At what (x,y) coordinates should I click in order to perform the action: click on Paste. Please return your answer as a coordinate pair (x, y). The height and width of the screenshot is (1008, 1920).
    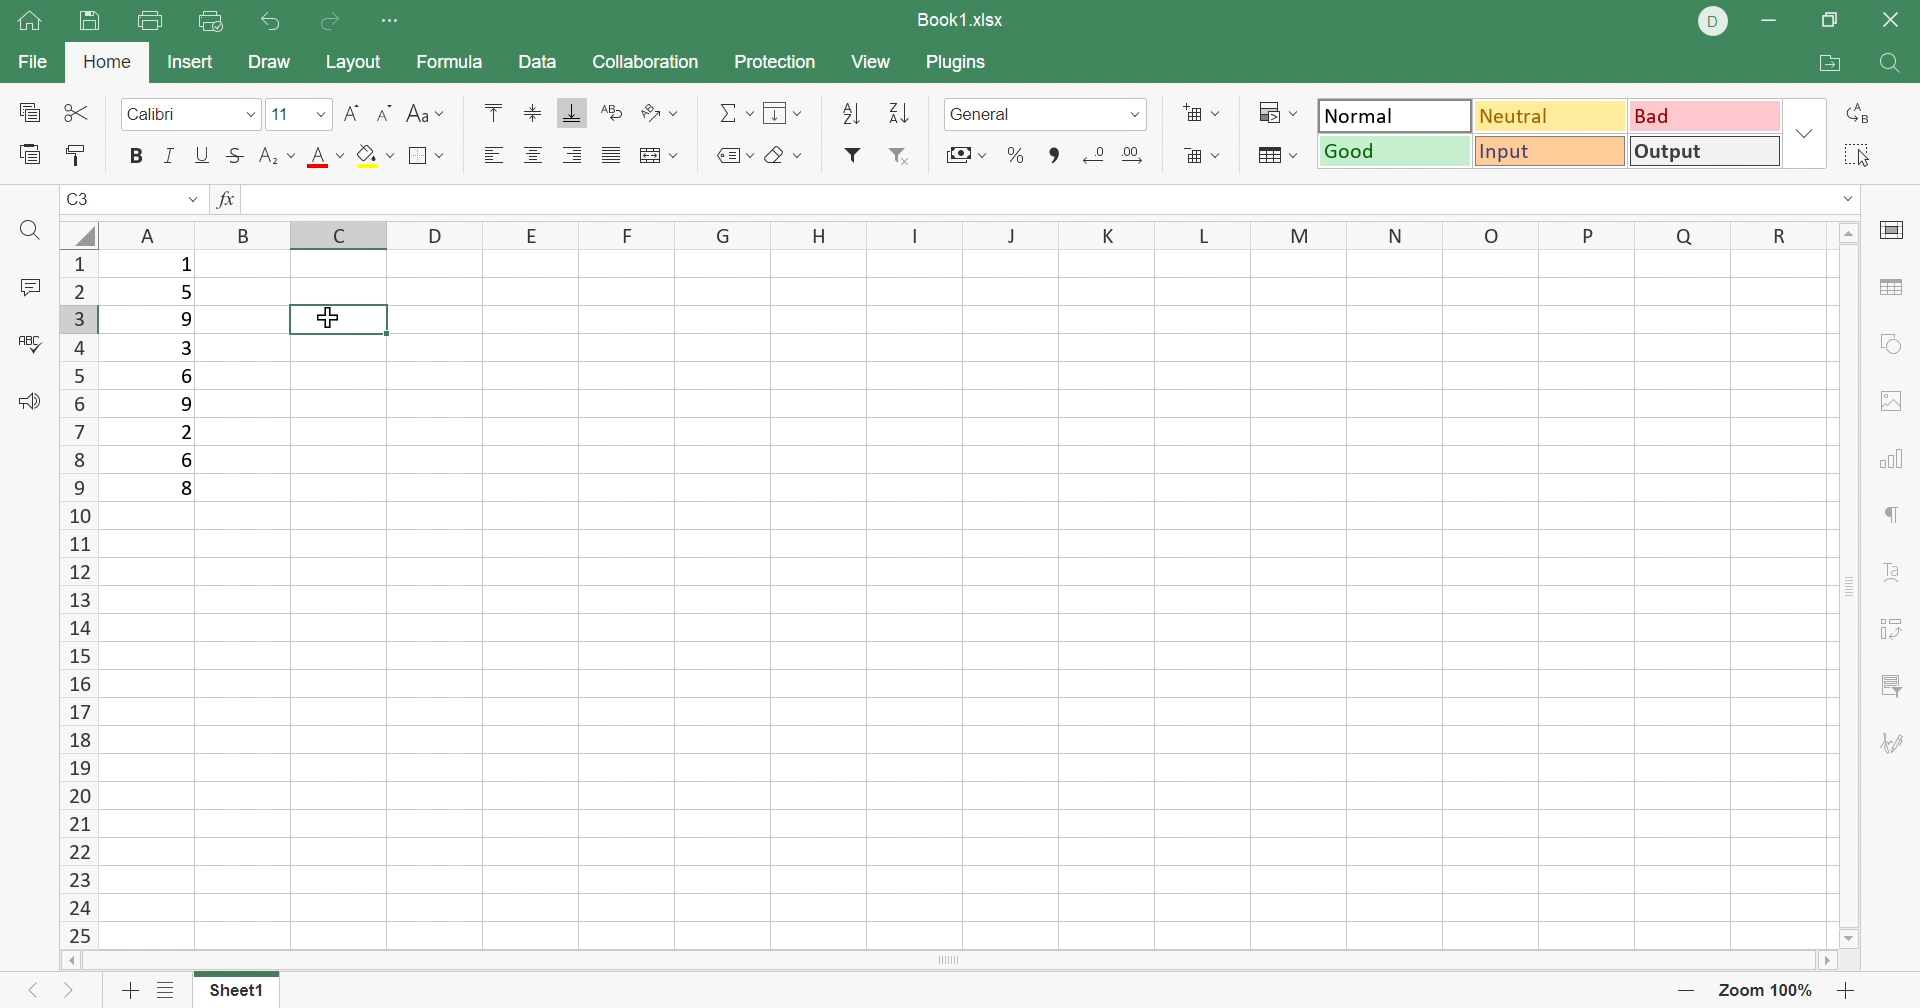
    Looking at the image, I should click on (29, 153).